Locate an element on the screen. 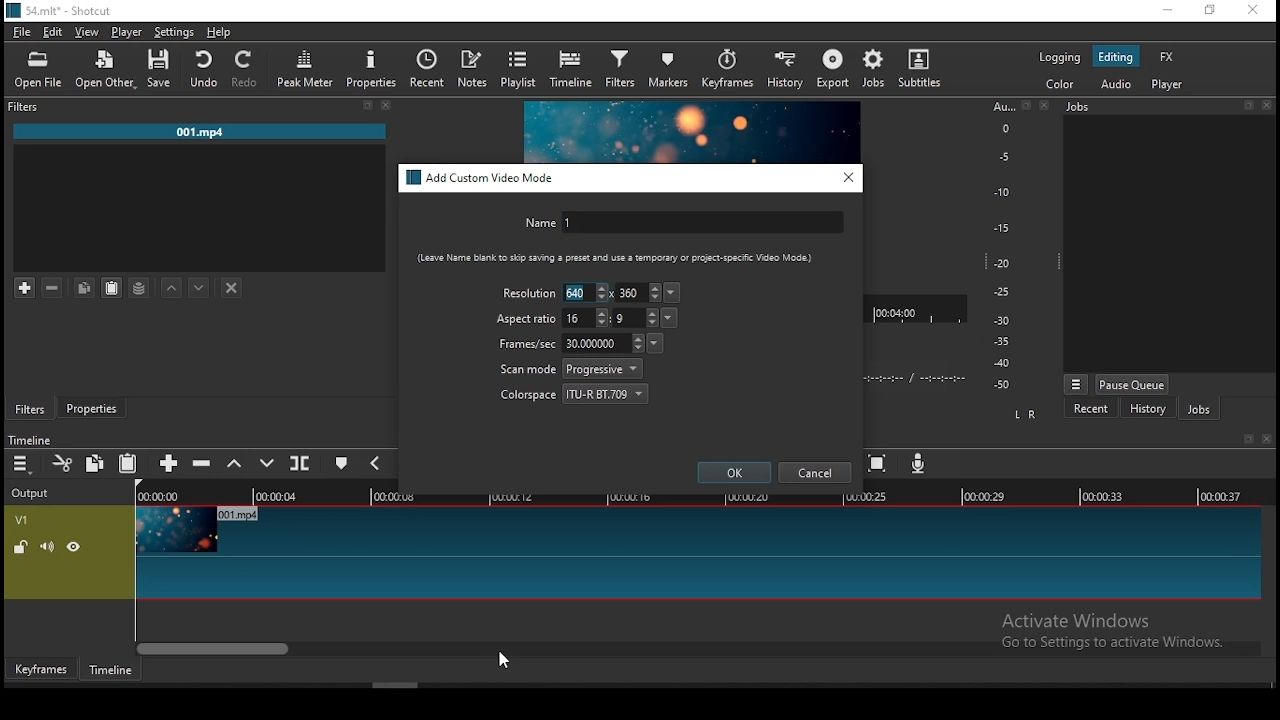 This screenshot has width=1280, height=720. L R is located at coordinates (1027, 415).